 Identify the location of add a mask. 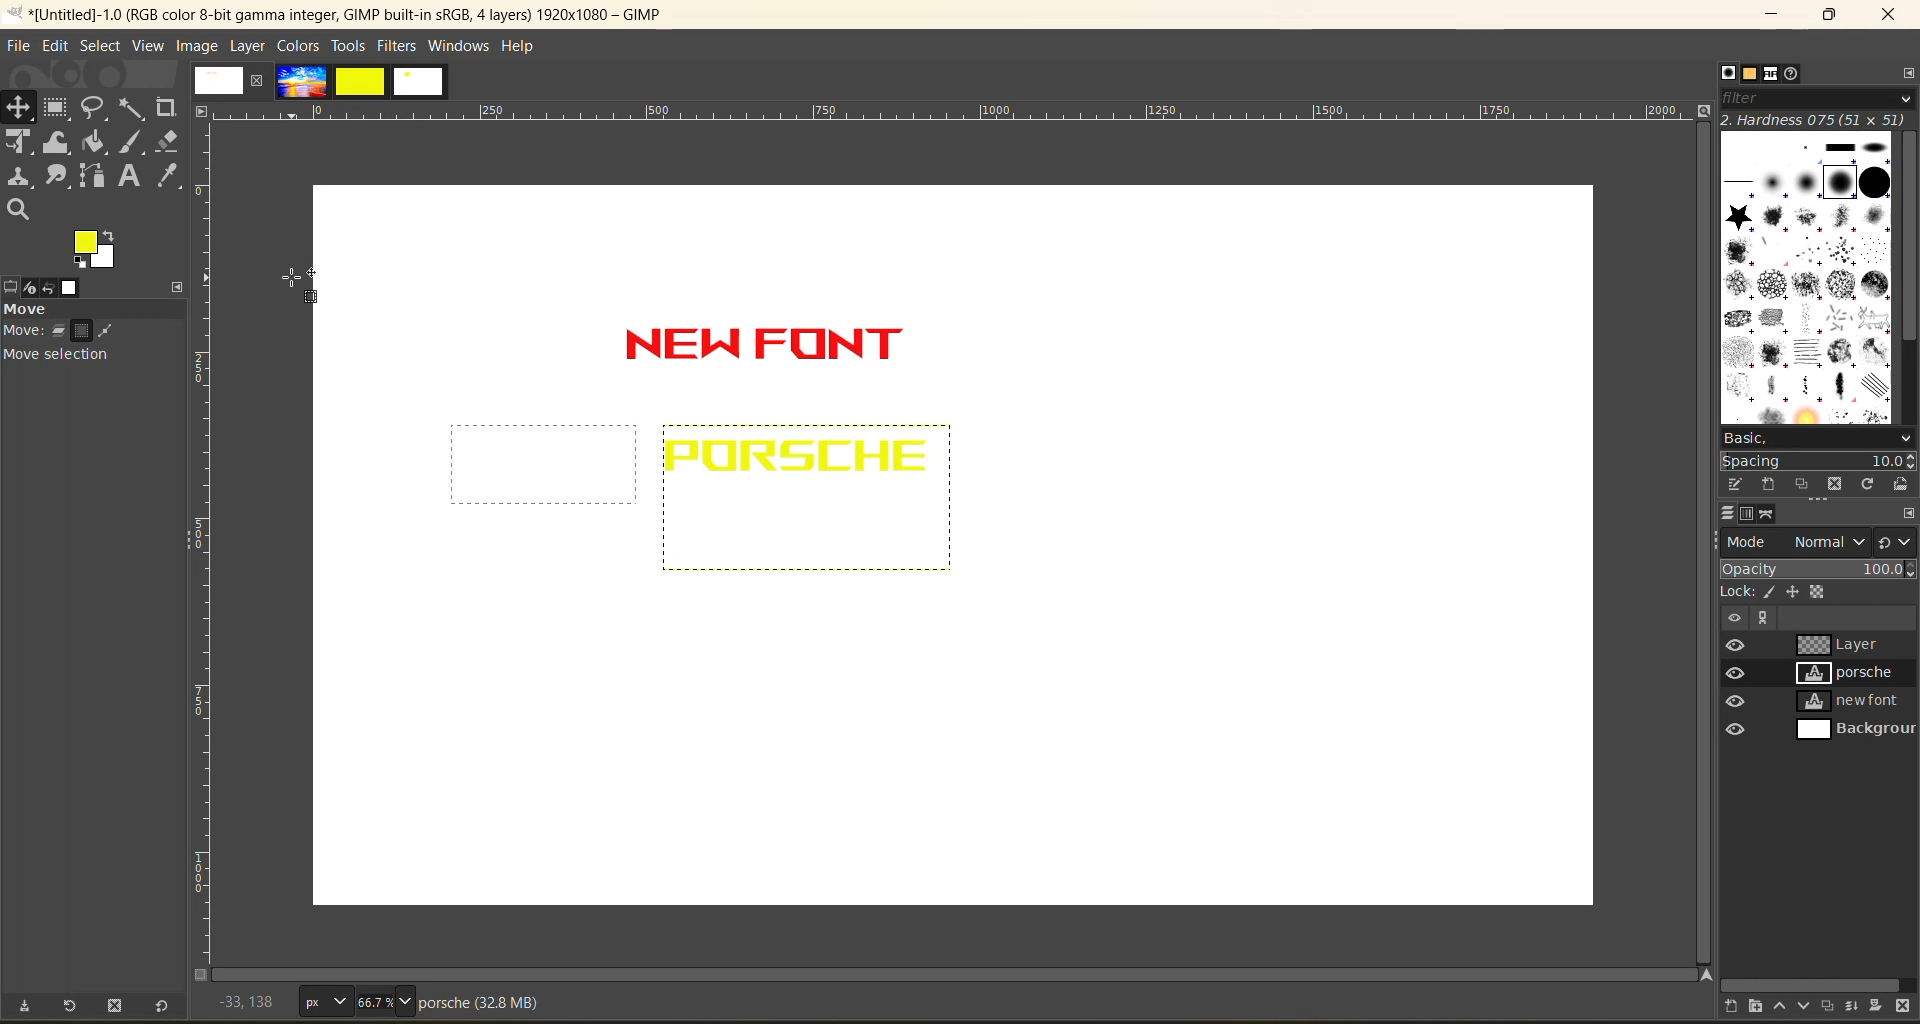
(1882, 1004).